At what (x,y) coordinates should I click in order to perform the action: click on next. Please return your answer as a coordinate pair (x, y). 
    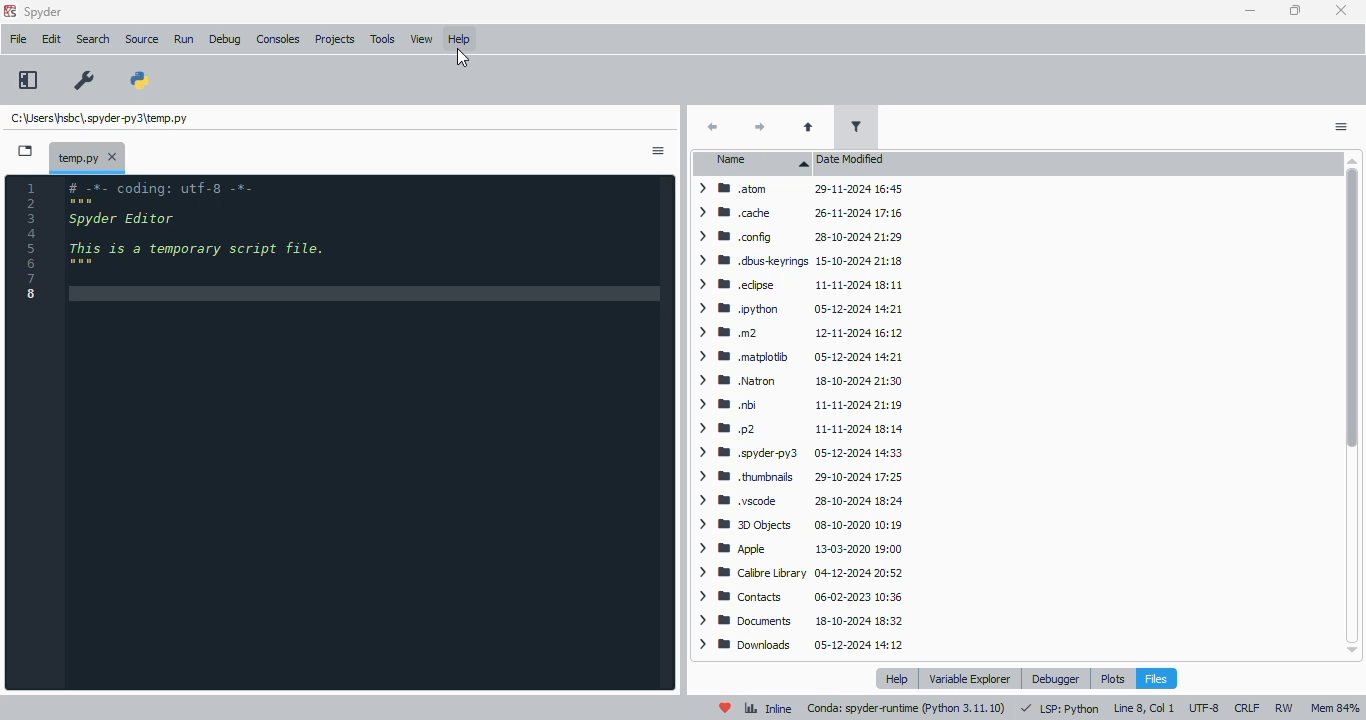
    Looking at the image, I should click on (762, 128).